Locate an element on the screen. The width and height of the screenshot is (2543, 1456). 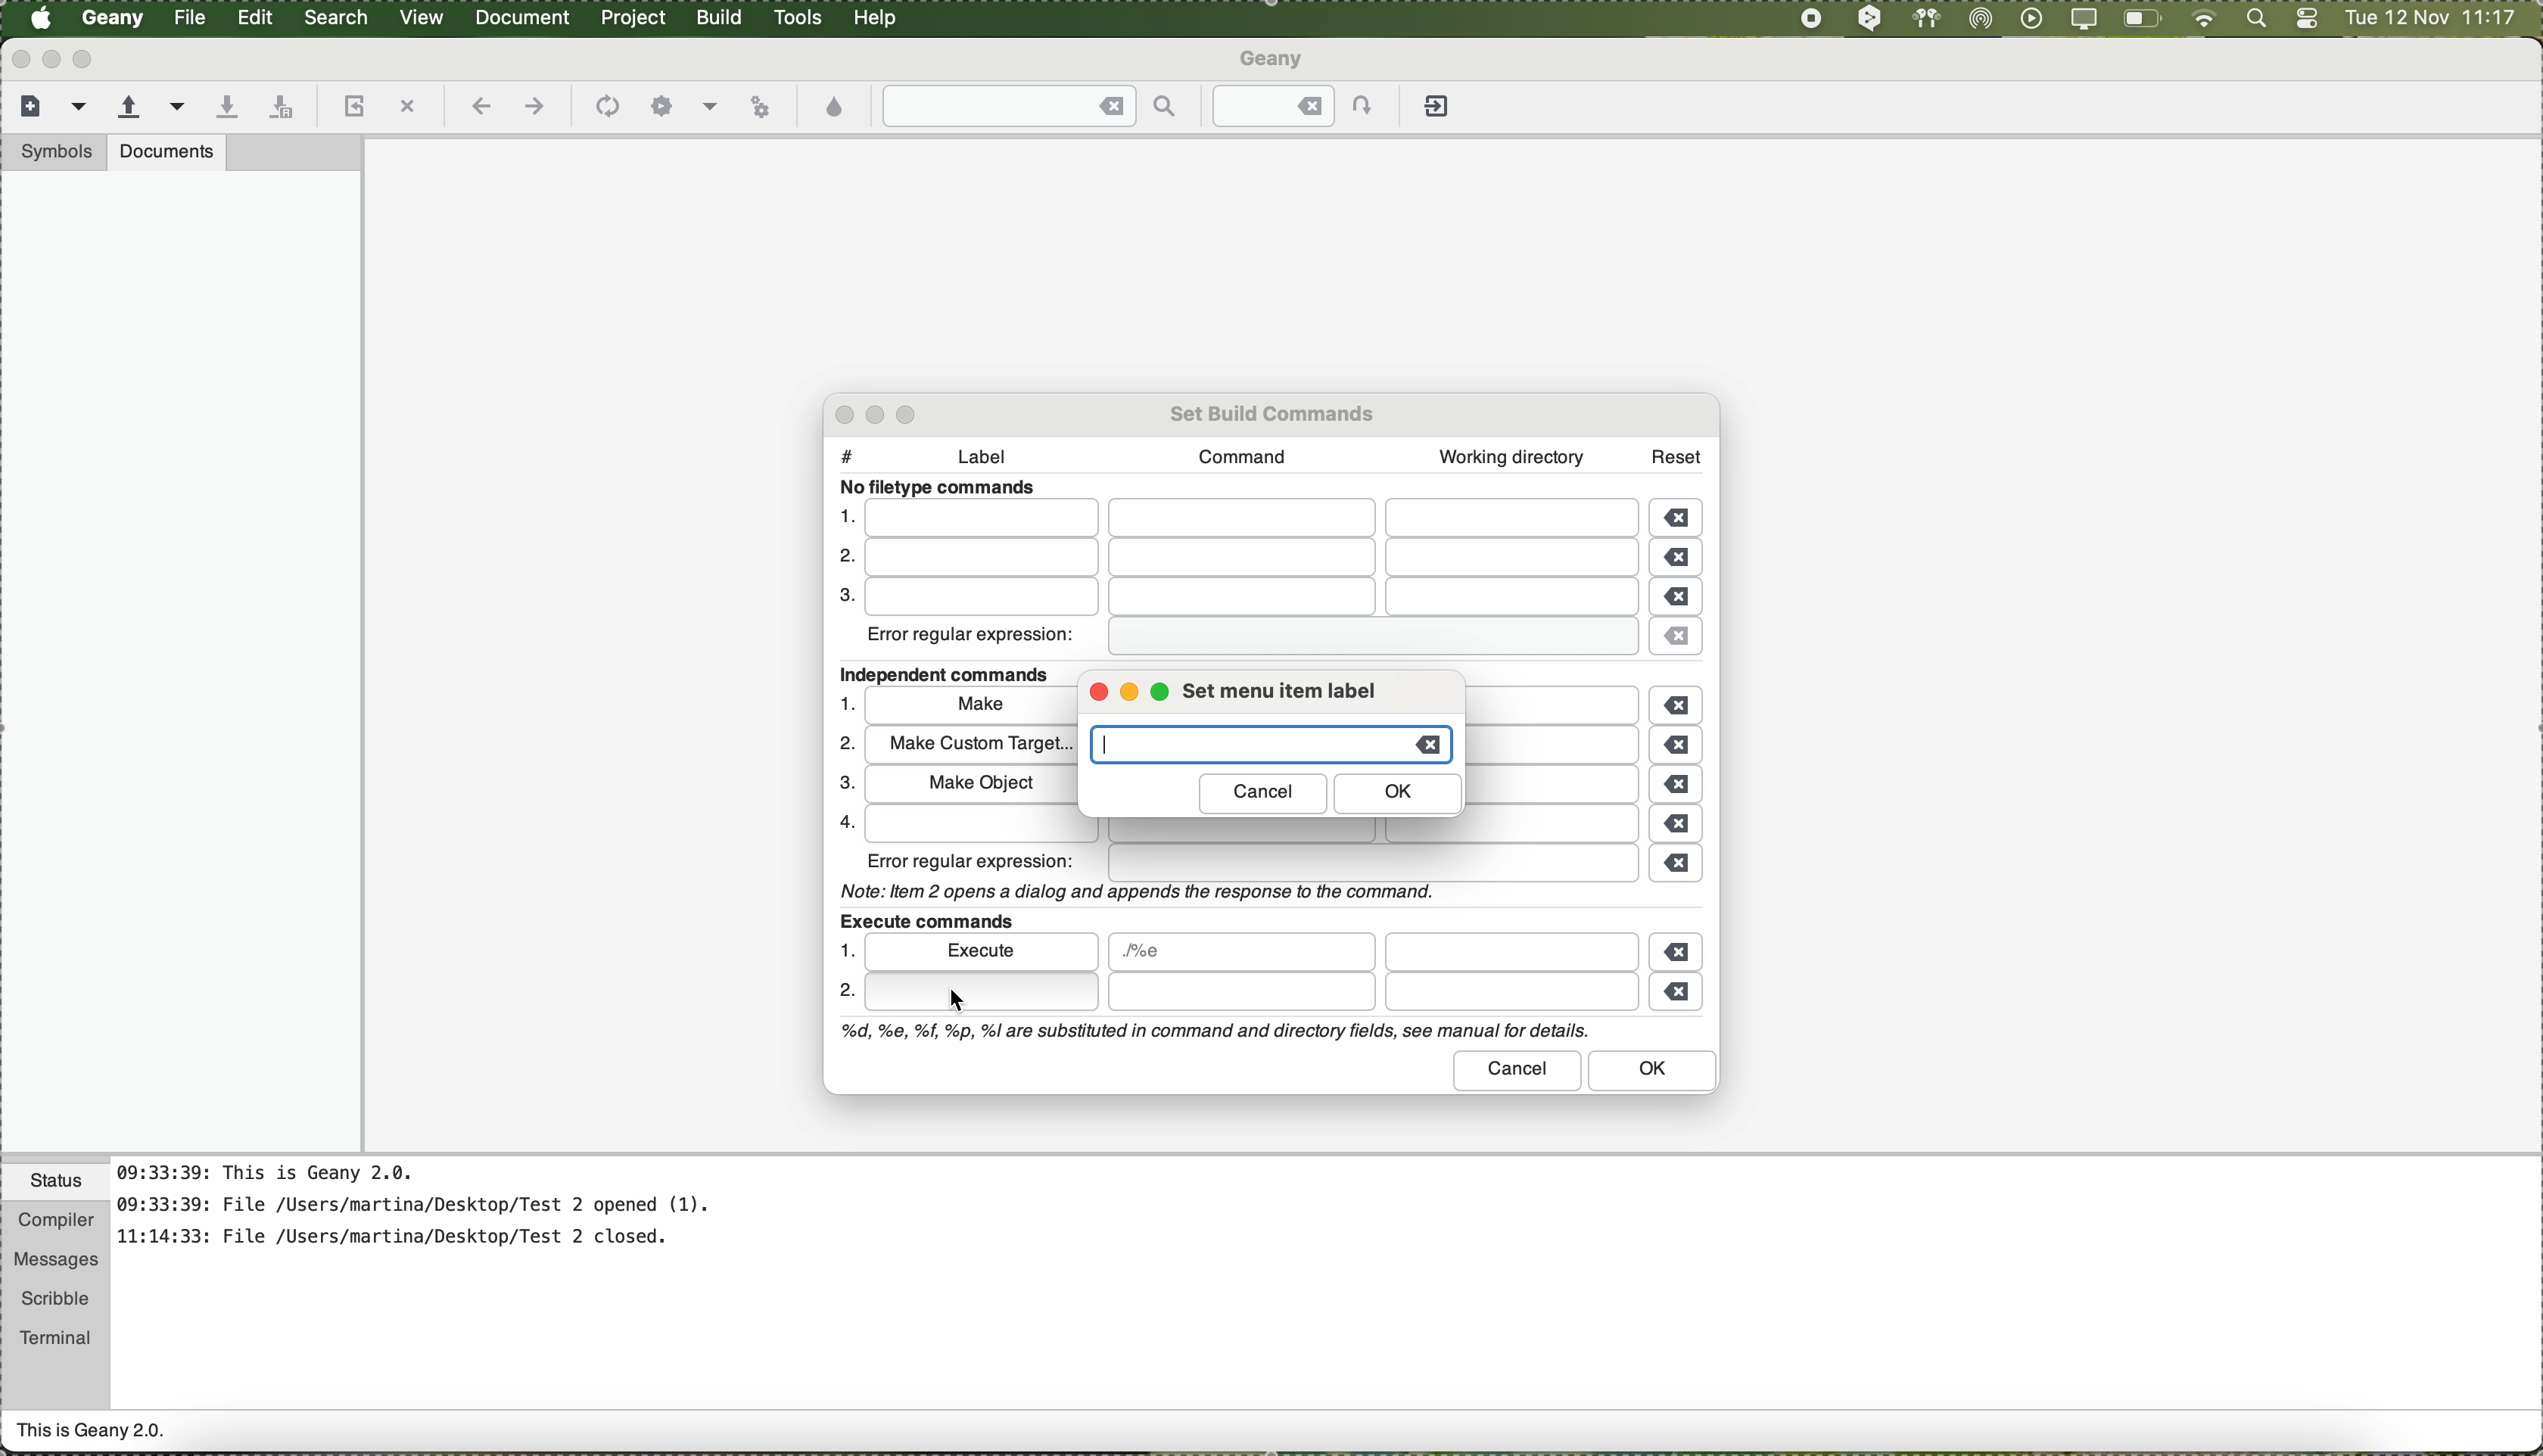
remove buttons is located at coordinates (1681, 756).